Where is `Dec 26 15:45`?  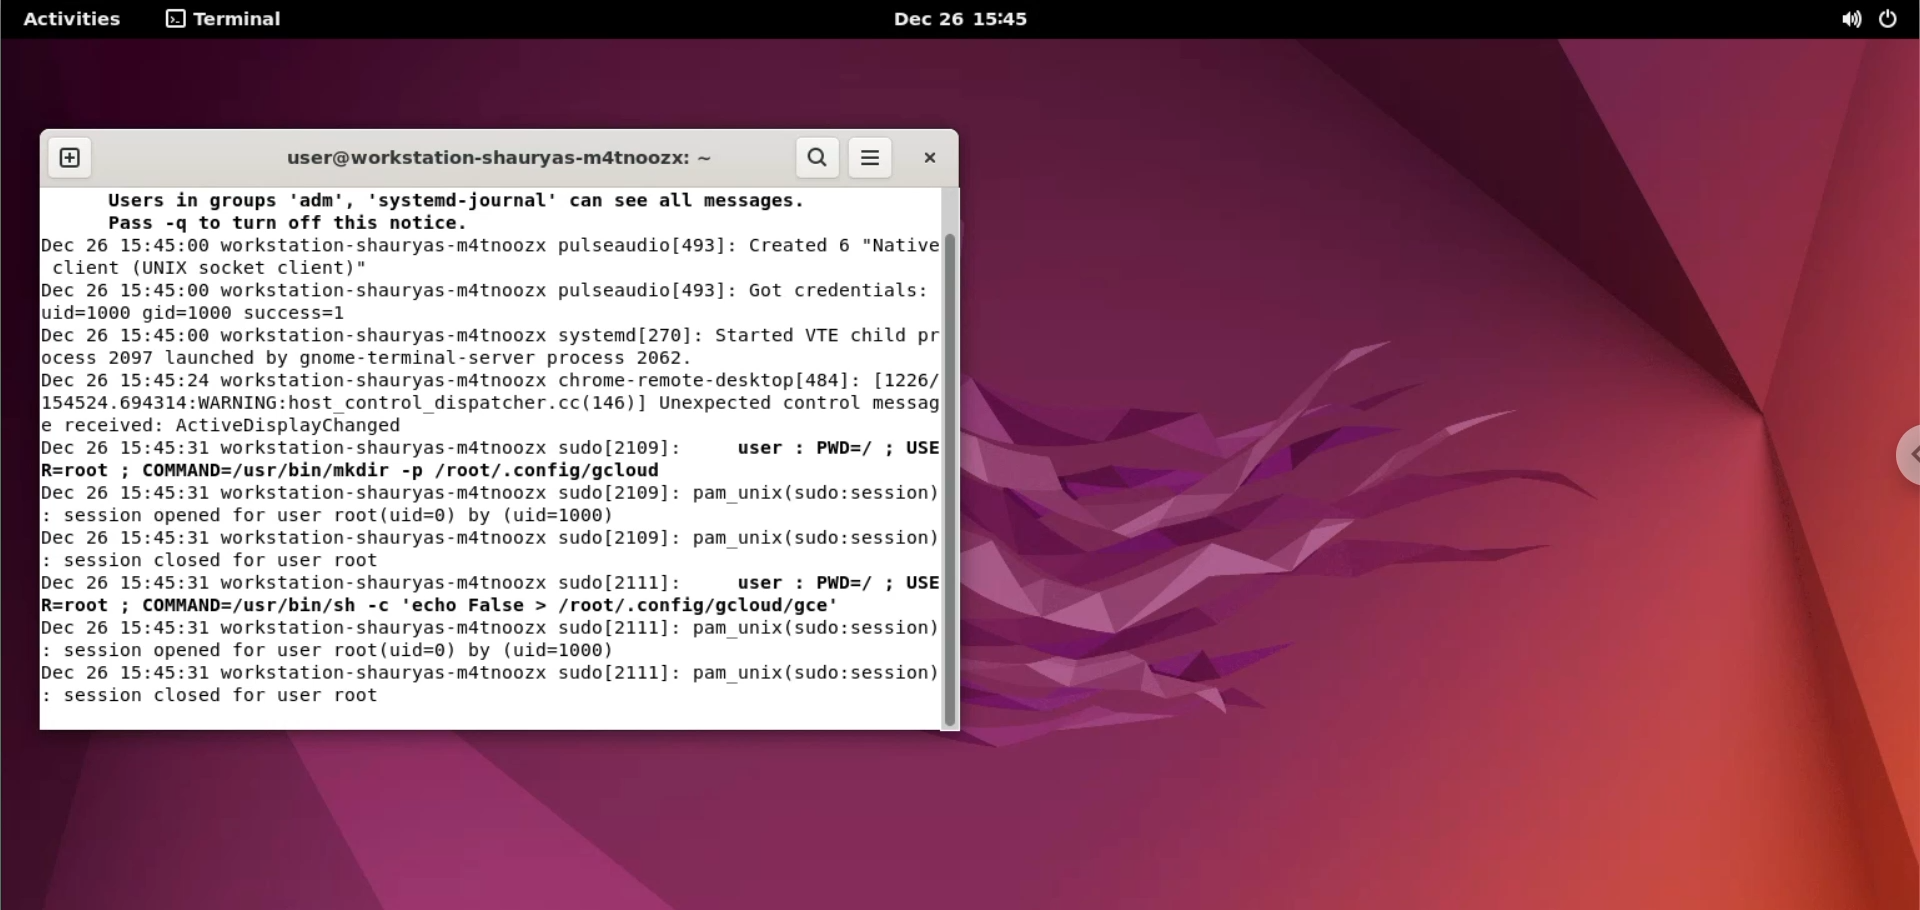 Dec 26 15:45 is located at coordinates (957, 21).